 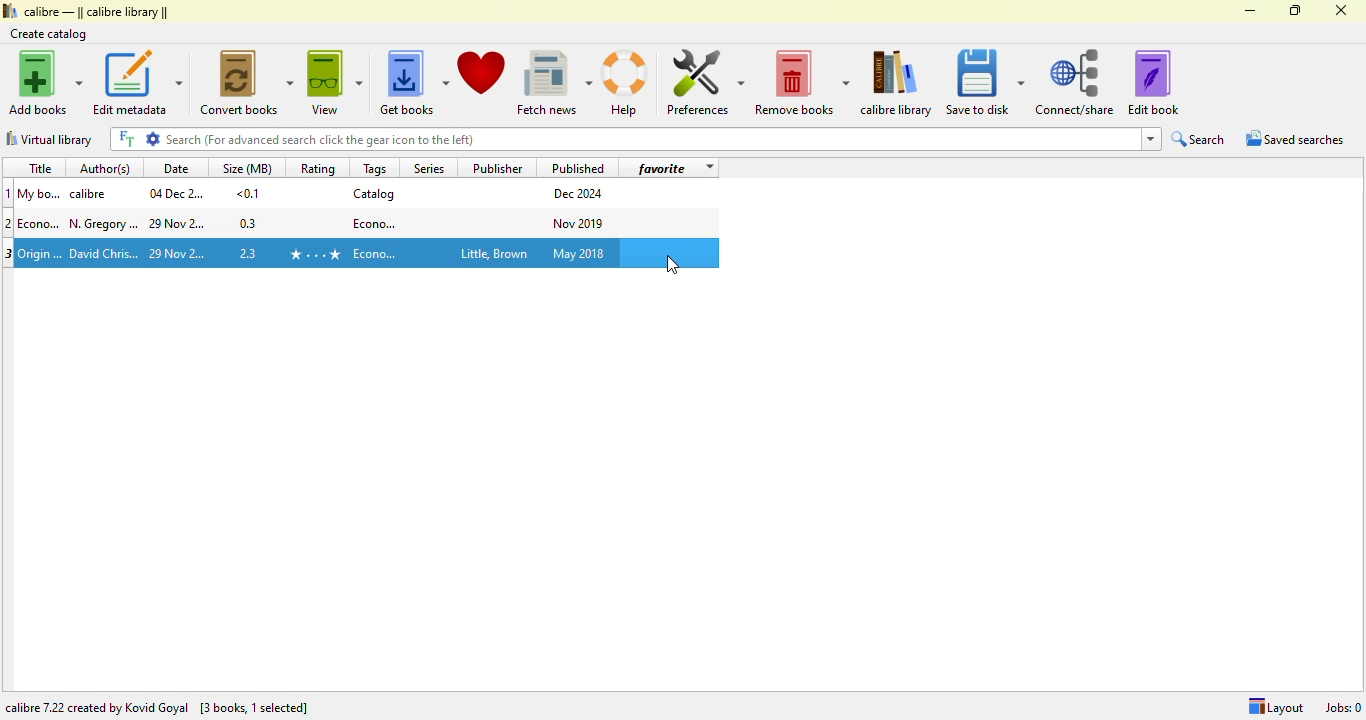 What do you see at coordinates (482, 73) in the screenshot?
I see `donate to support calibre` at bounding box center [482, 73].